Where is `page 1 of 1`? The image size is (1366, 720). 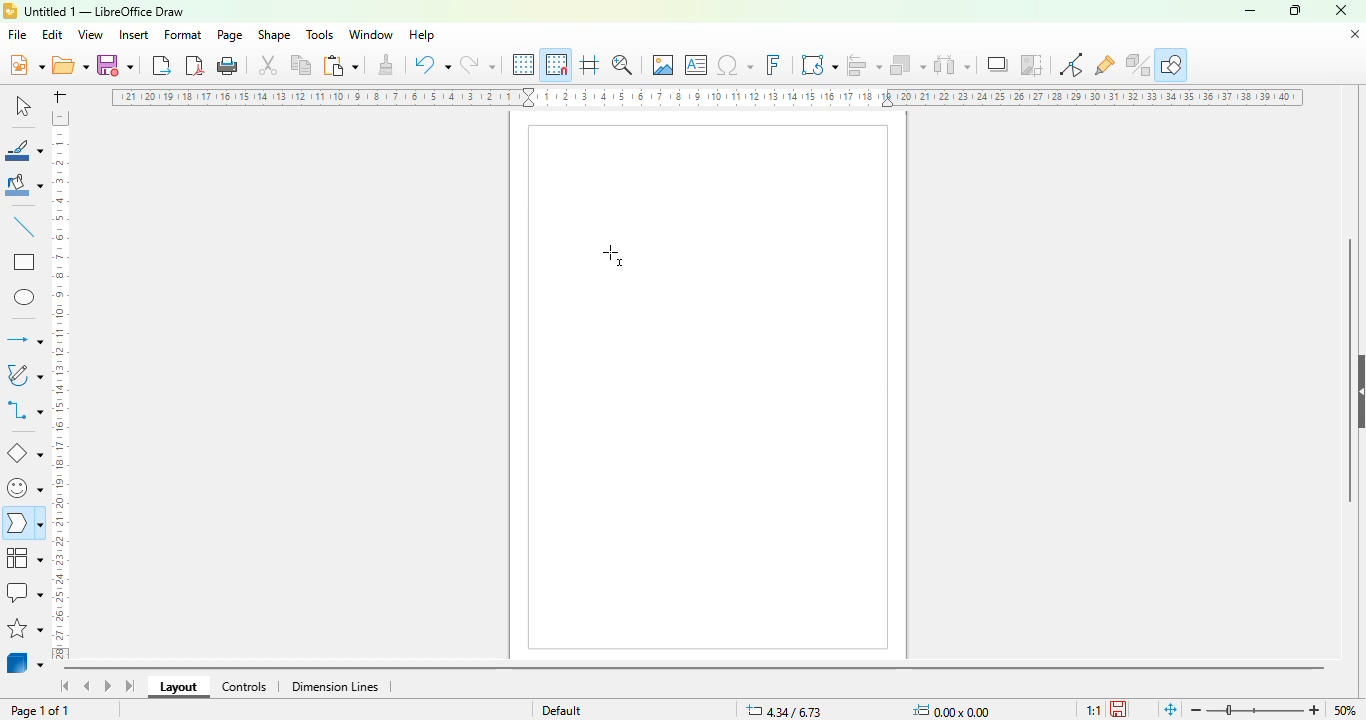 page 1 of 1 is located at coordinates (40, 711).